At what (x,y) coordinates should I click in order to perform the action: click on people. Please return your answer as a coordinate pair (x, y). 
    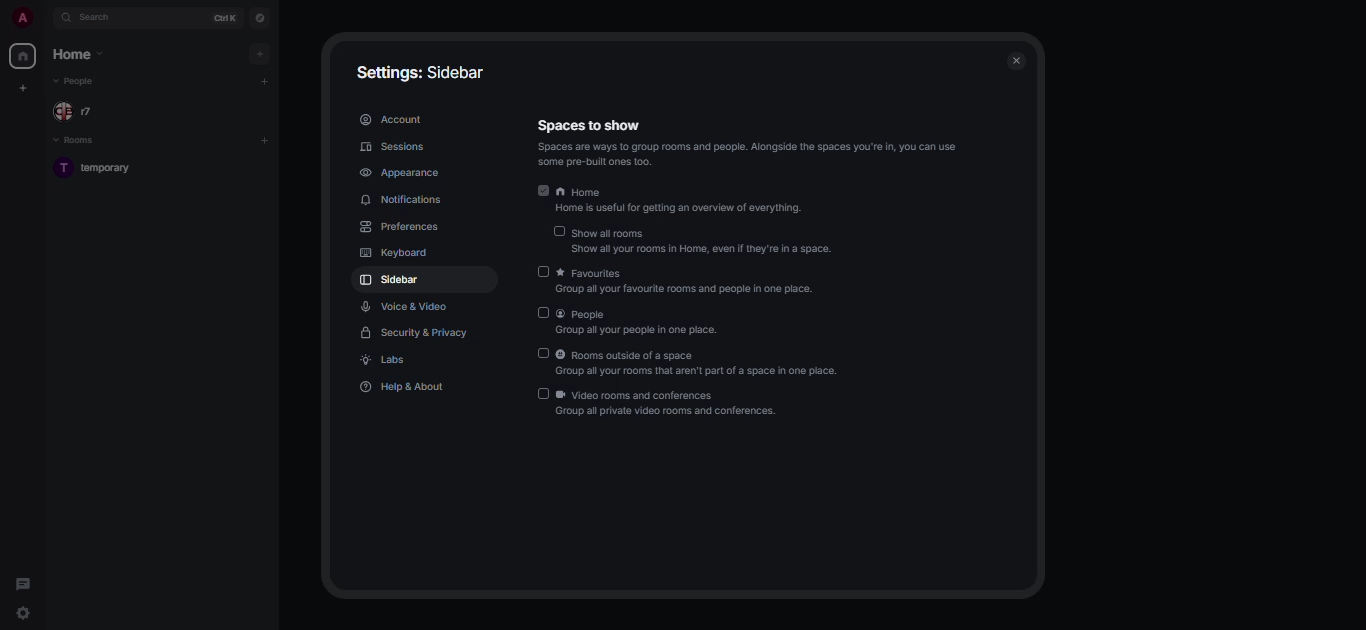
    Looking at the image, I should click on (642, 324).